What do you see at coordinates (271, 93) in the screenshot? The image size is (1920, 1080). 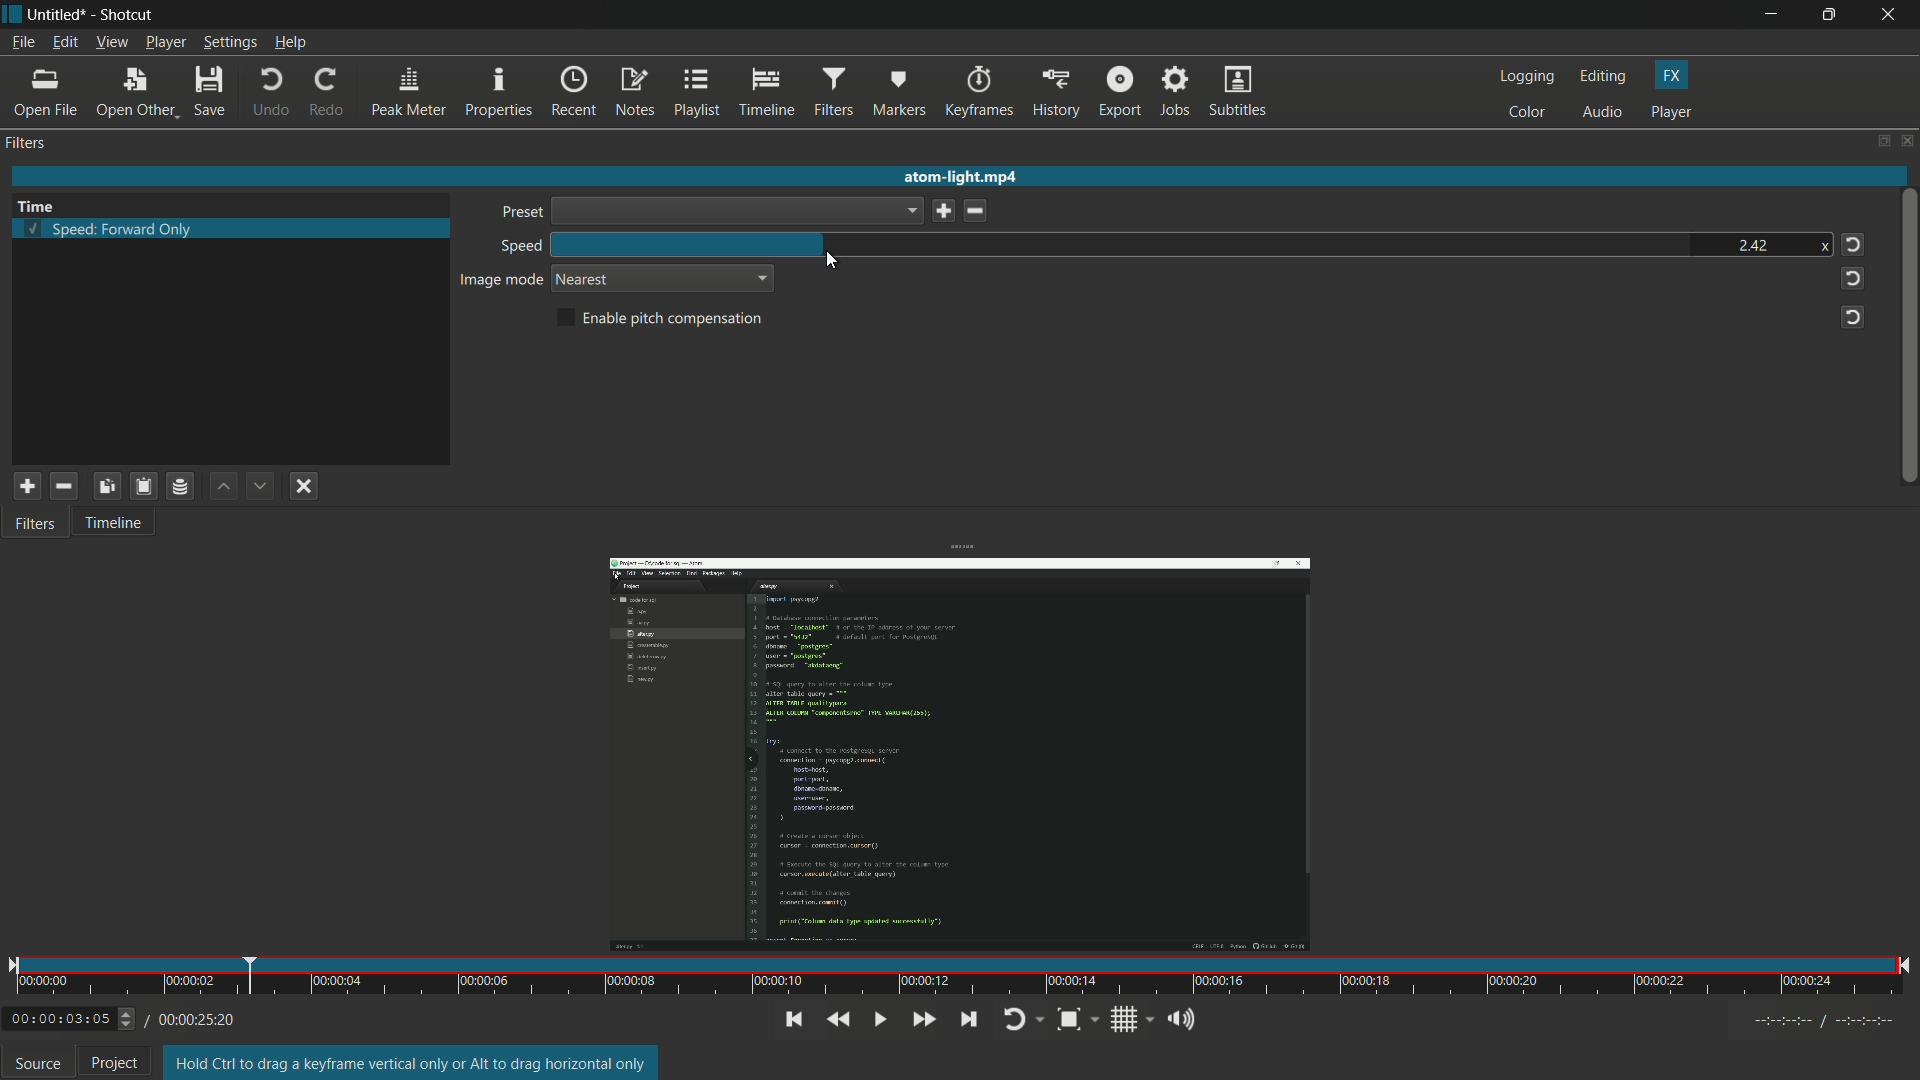 I see `undo` at bounding box center [271, 93].